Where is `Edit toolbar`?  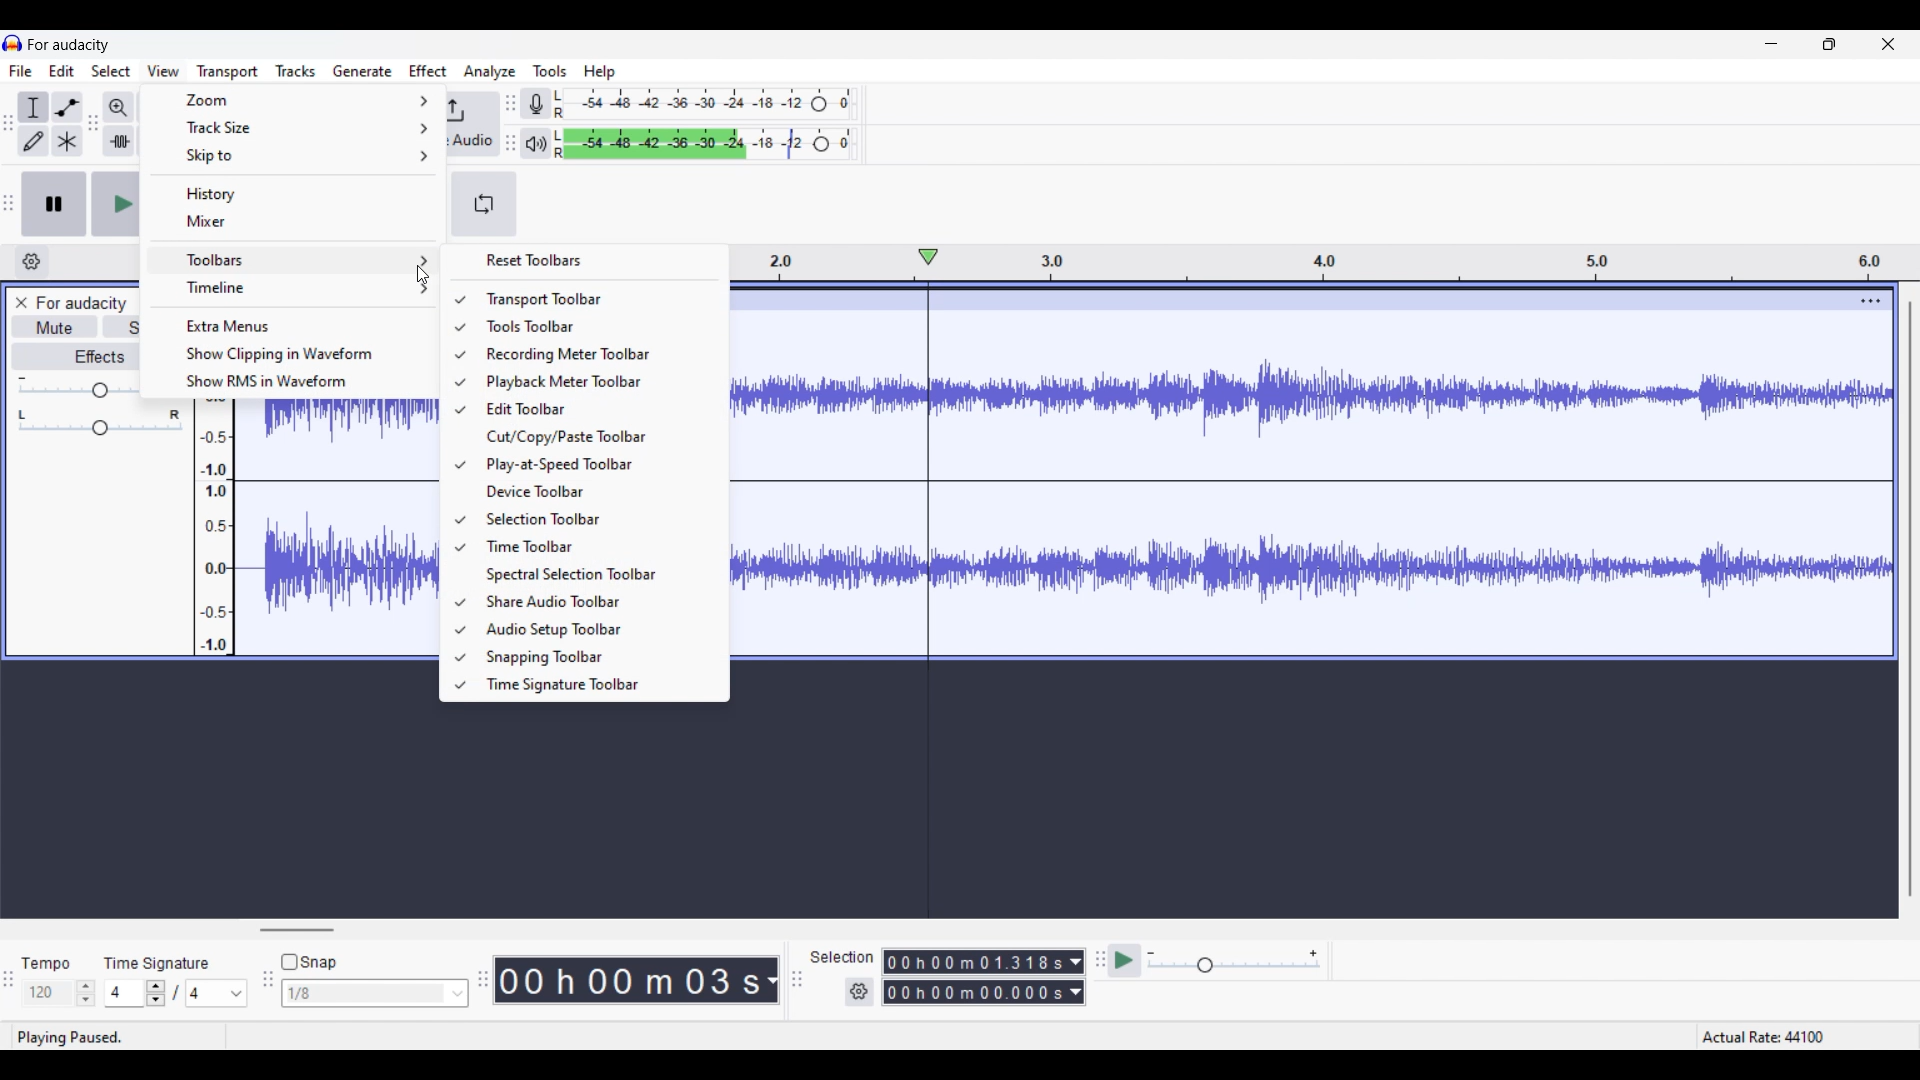
Edit toolbar is located at coordinates (592, 409).